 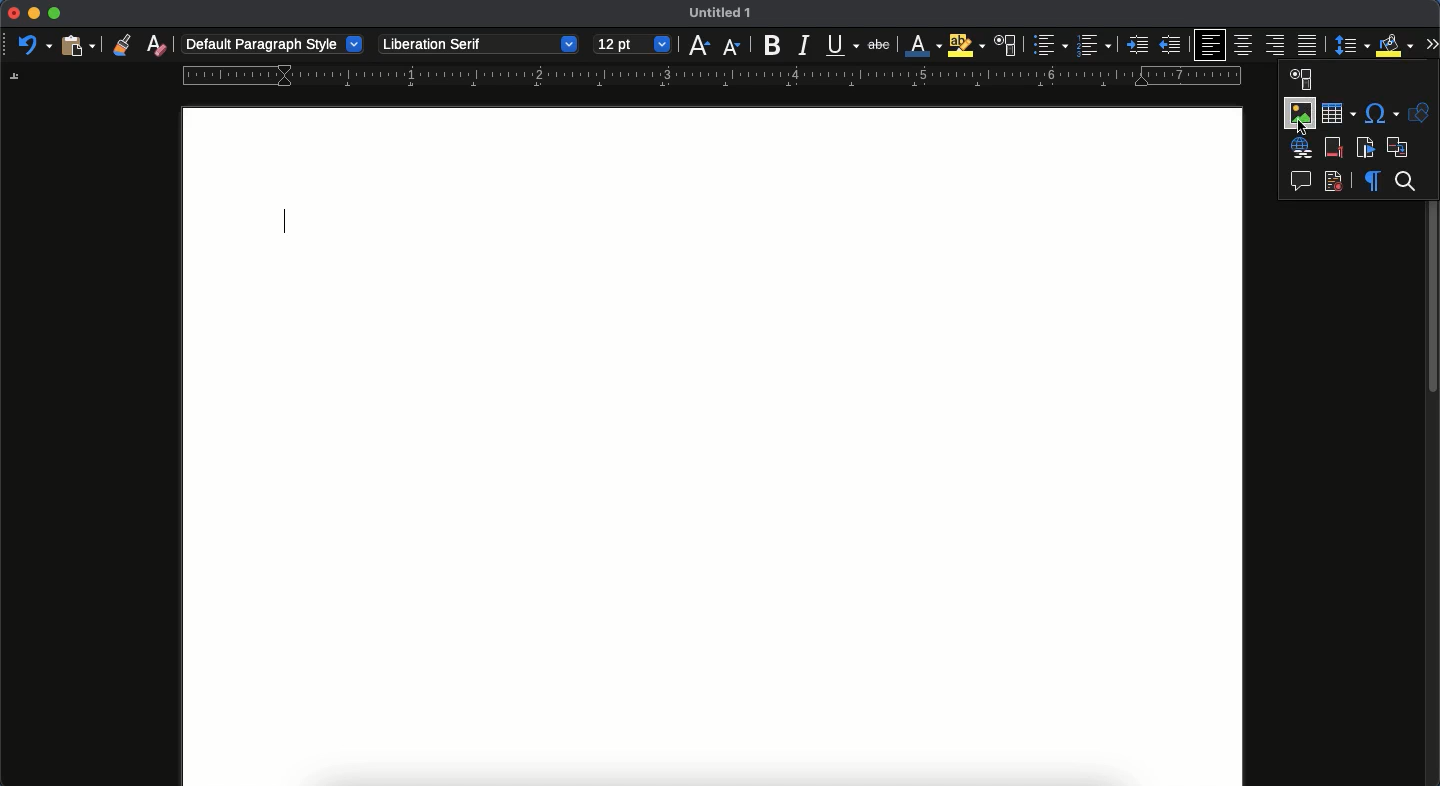 I want to click on page, so click(x=713, y=522).